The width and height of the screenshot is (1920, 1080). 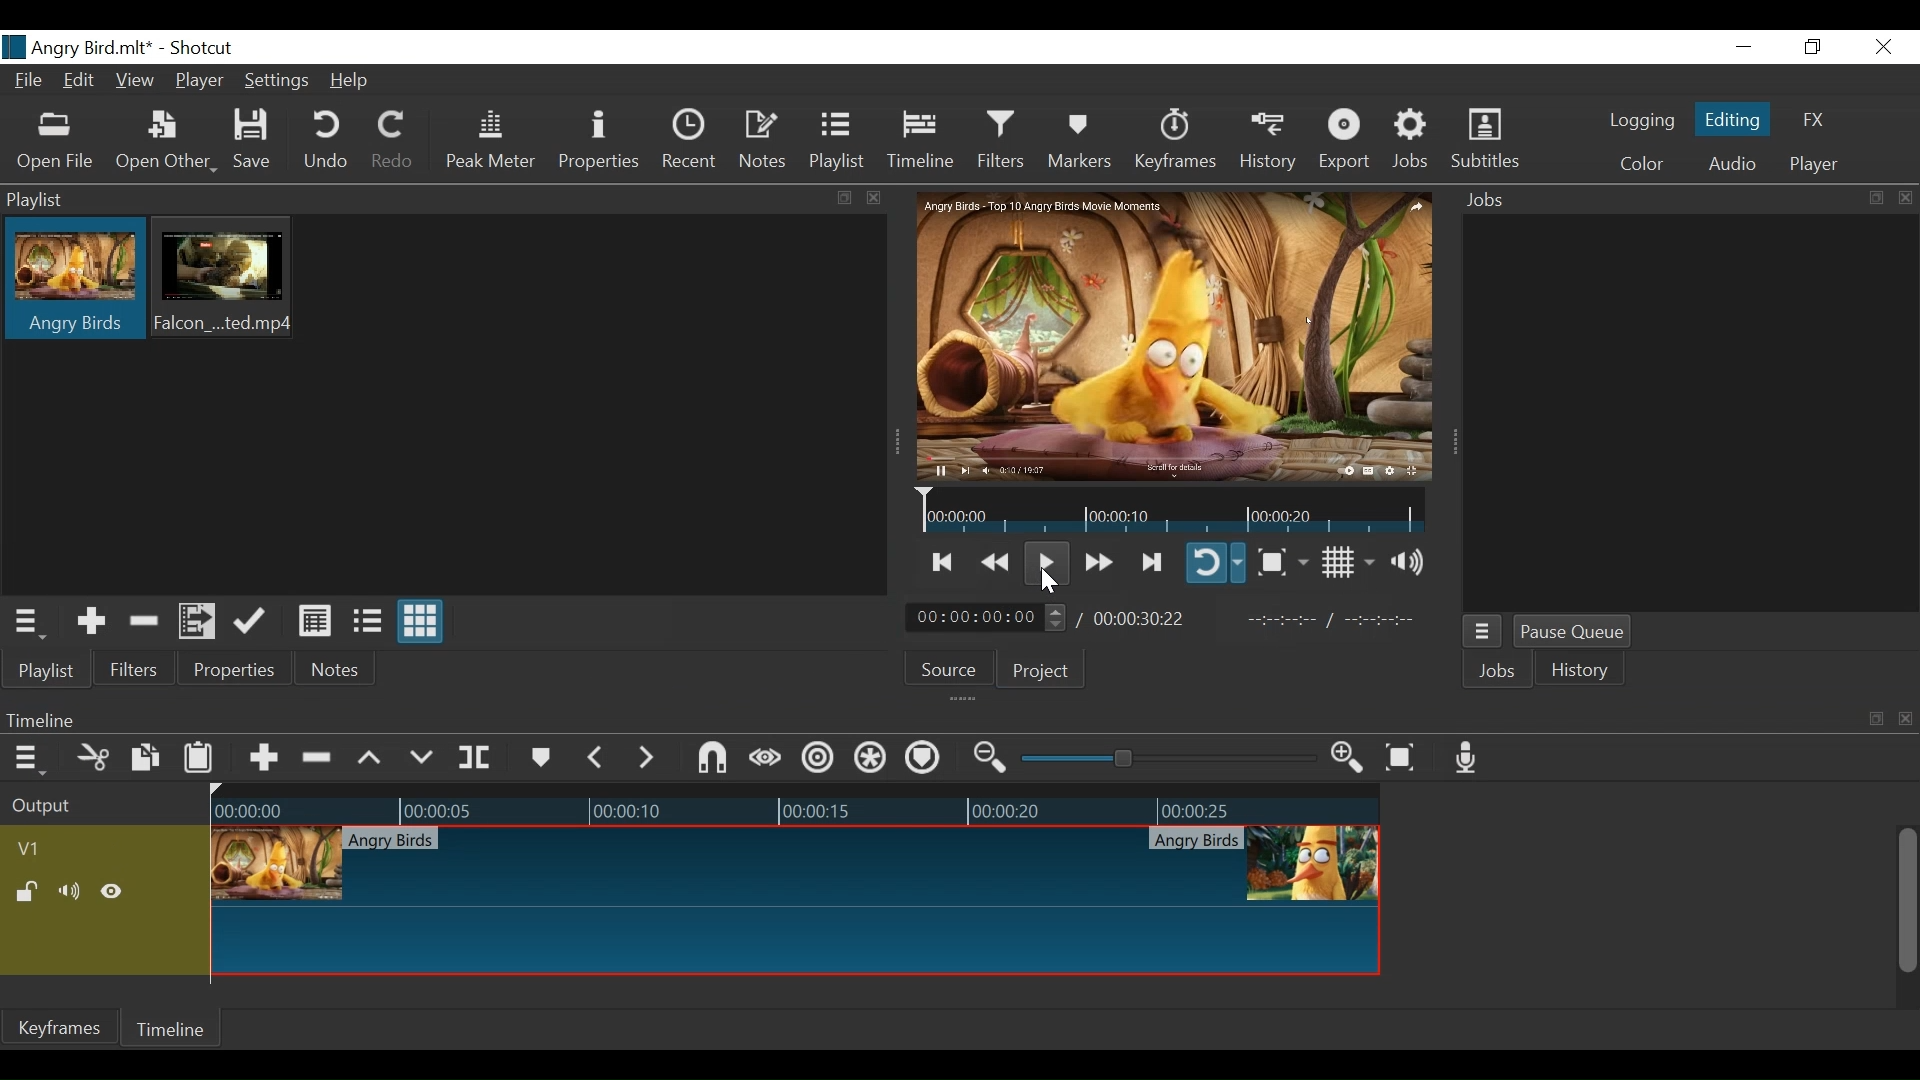 I want to click on Project, so click(x=1042, y=674).